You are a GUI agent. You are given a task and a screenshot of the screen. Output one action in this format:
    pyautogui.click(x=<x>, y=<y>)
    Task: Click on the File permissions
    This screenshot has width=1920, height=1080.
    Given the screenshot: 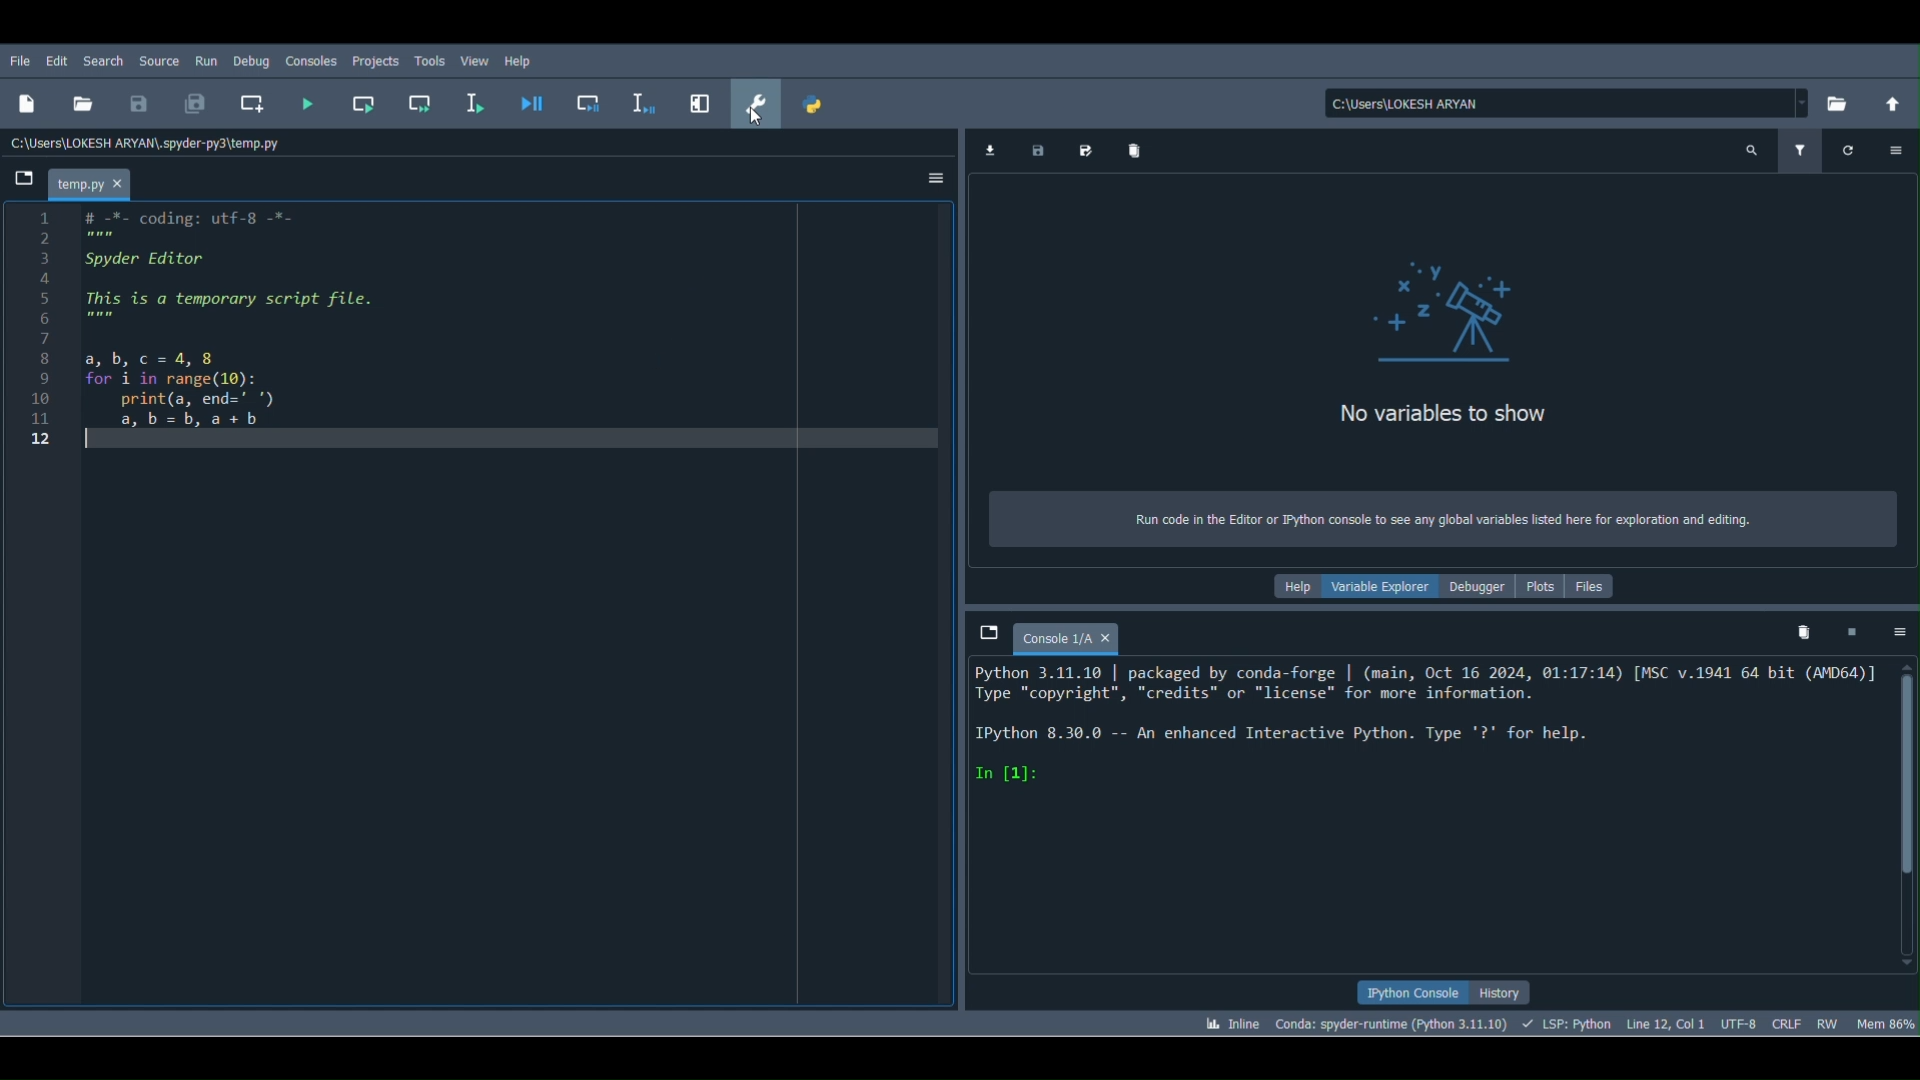 What is the action you would take?
    pyautogui.click(x=1834, y=1021)
    